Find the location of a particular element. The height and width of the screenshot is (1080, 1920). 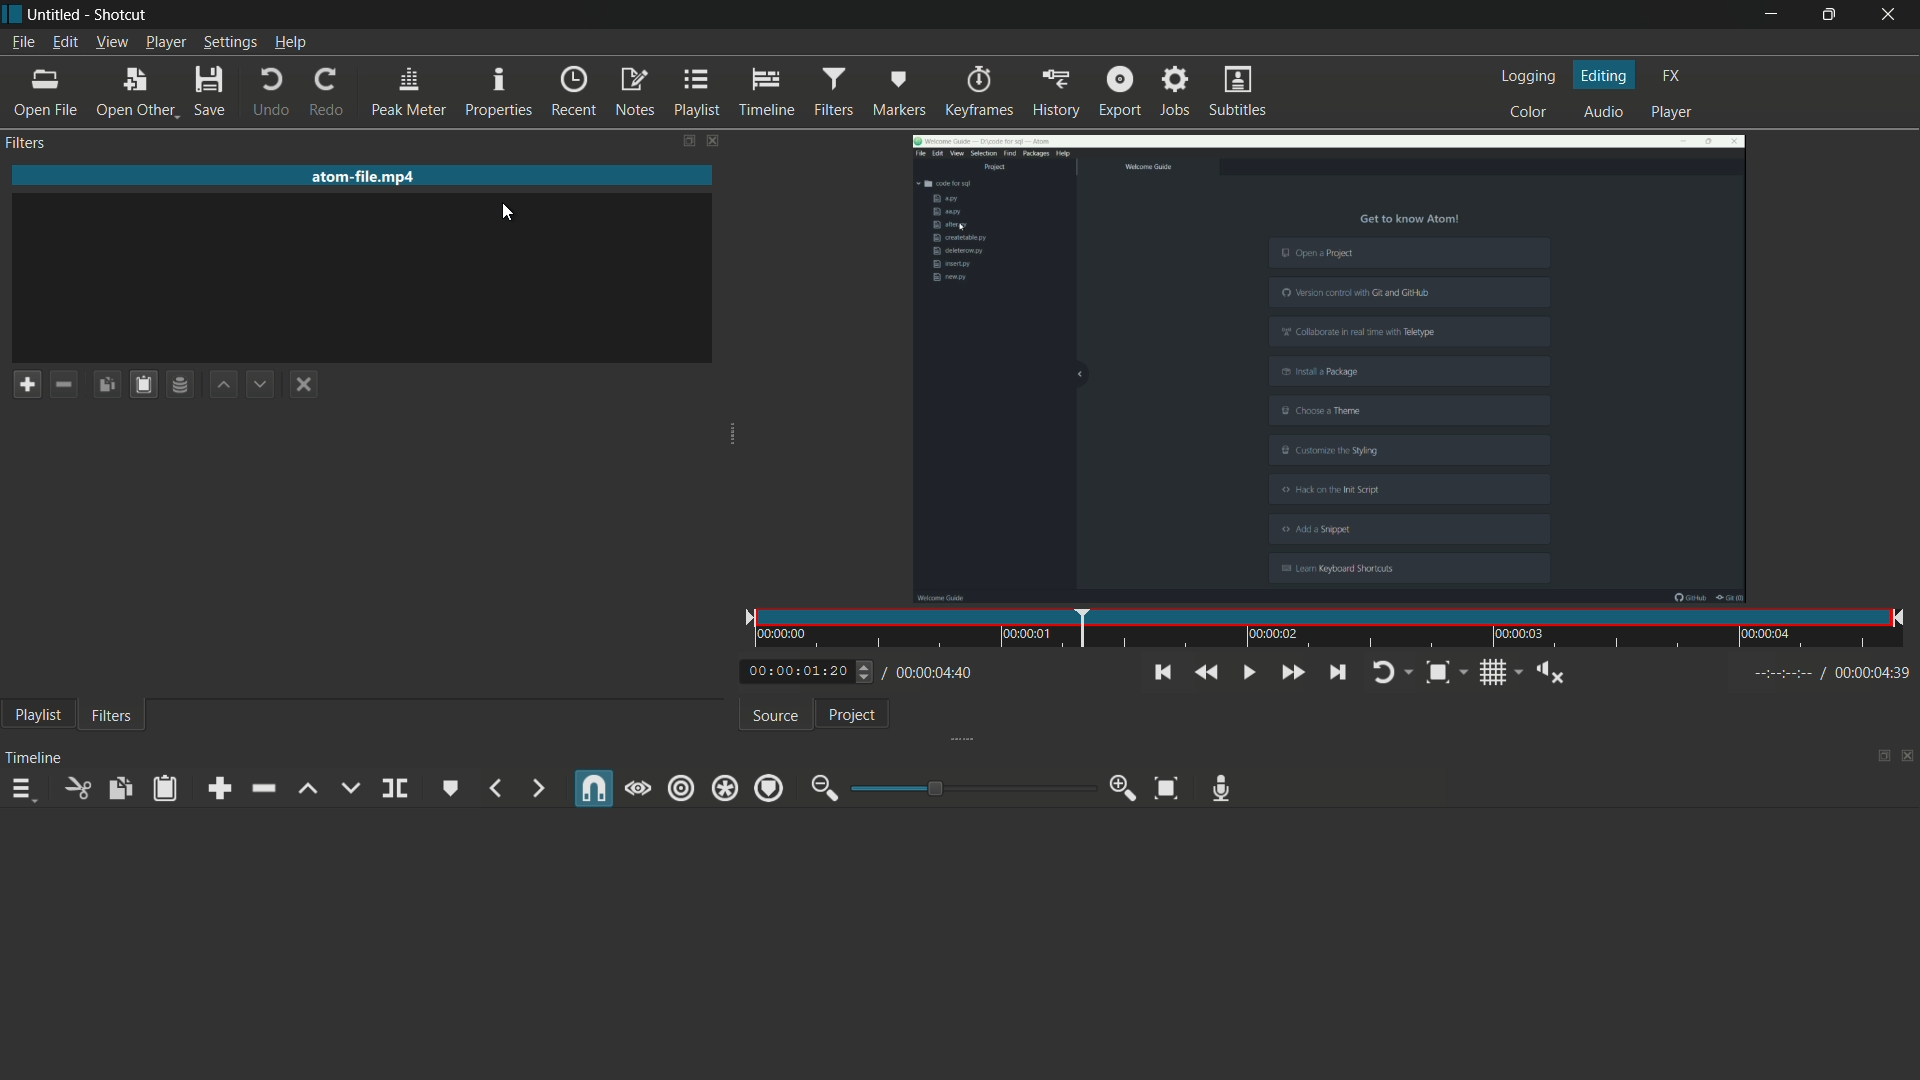

save is located at coordinates (210, 90).